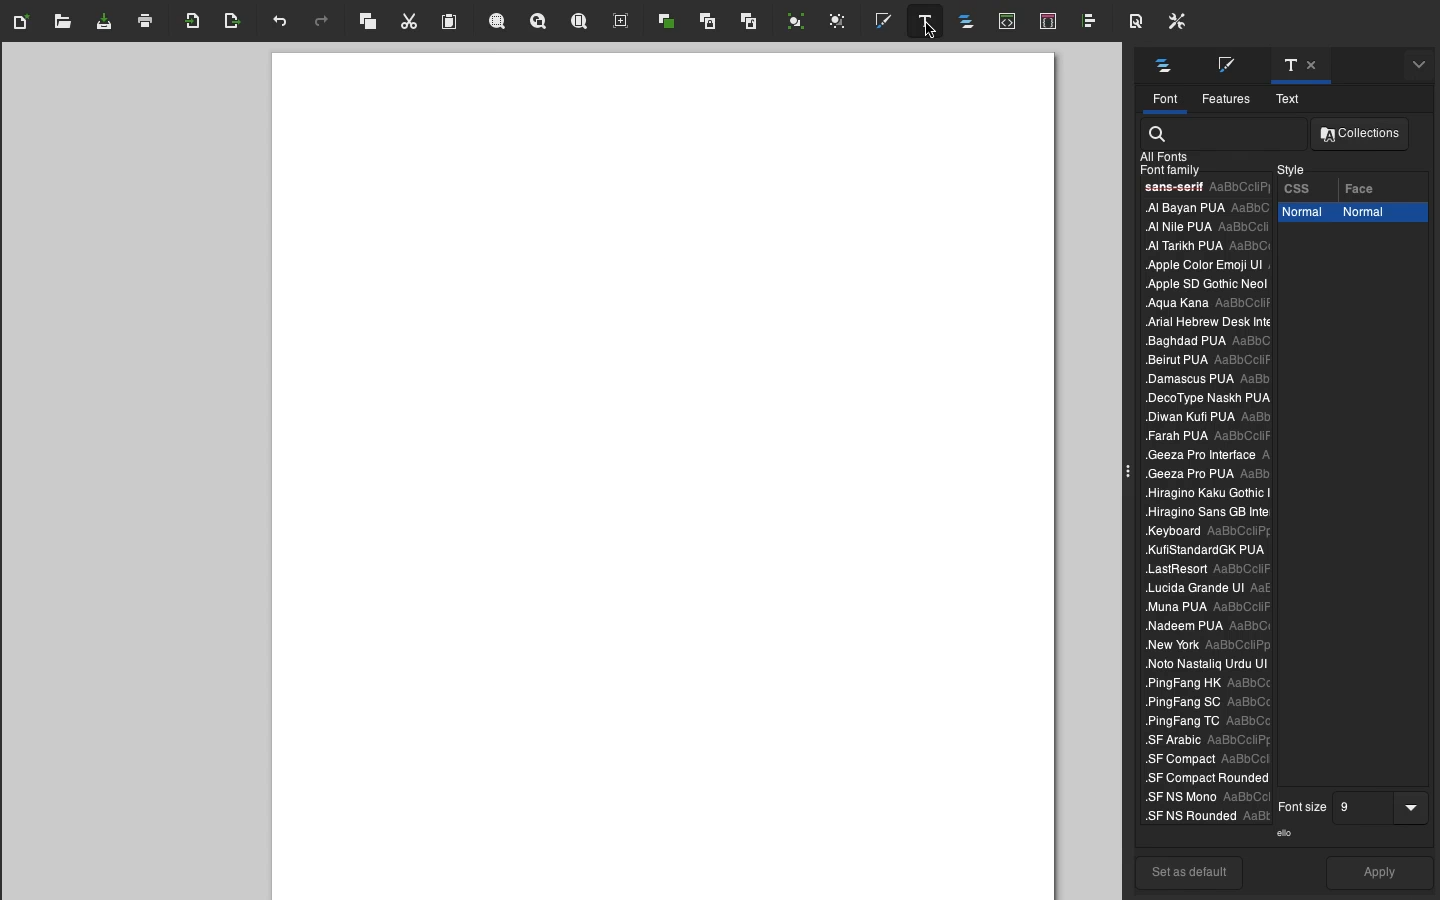  I want to click on .Geeza Pro Interface, so click(1207, 456).